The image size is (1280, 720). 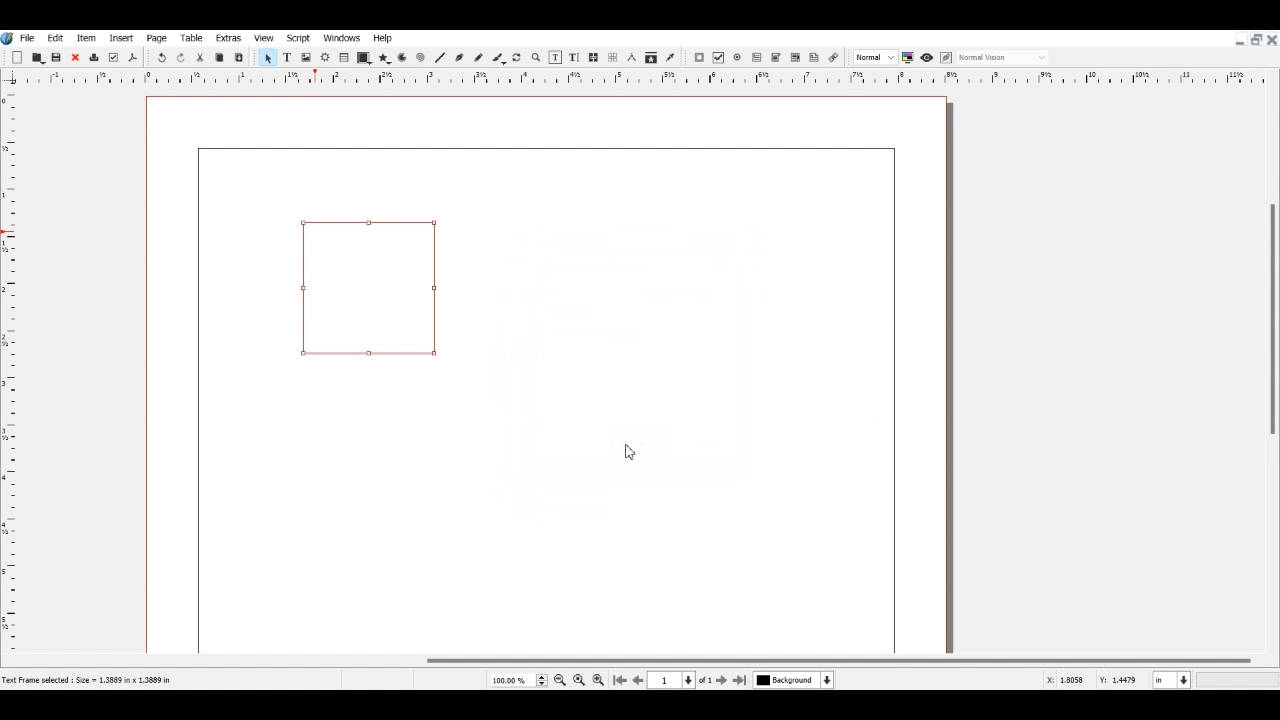 I want to click on Select Item, so click(x=267, y=57).